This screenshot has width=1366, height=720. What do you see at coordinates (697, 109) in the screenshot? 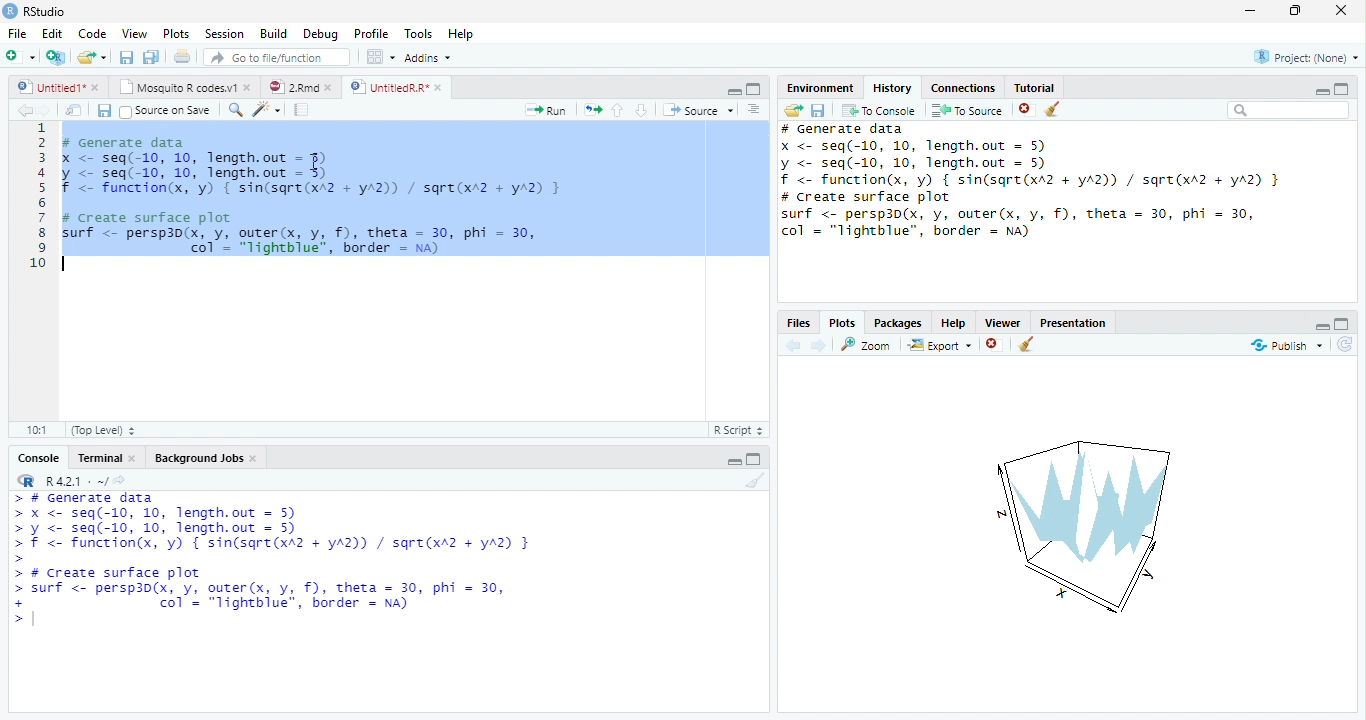
I see `Source` at bounding box center [697, 109].